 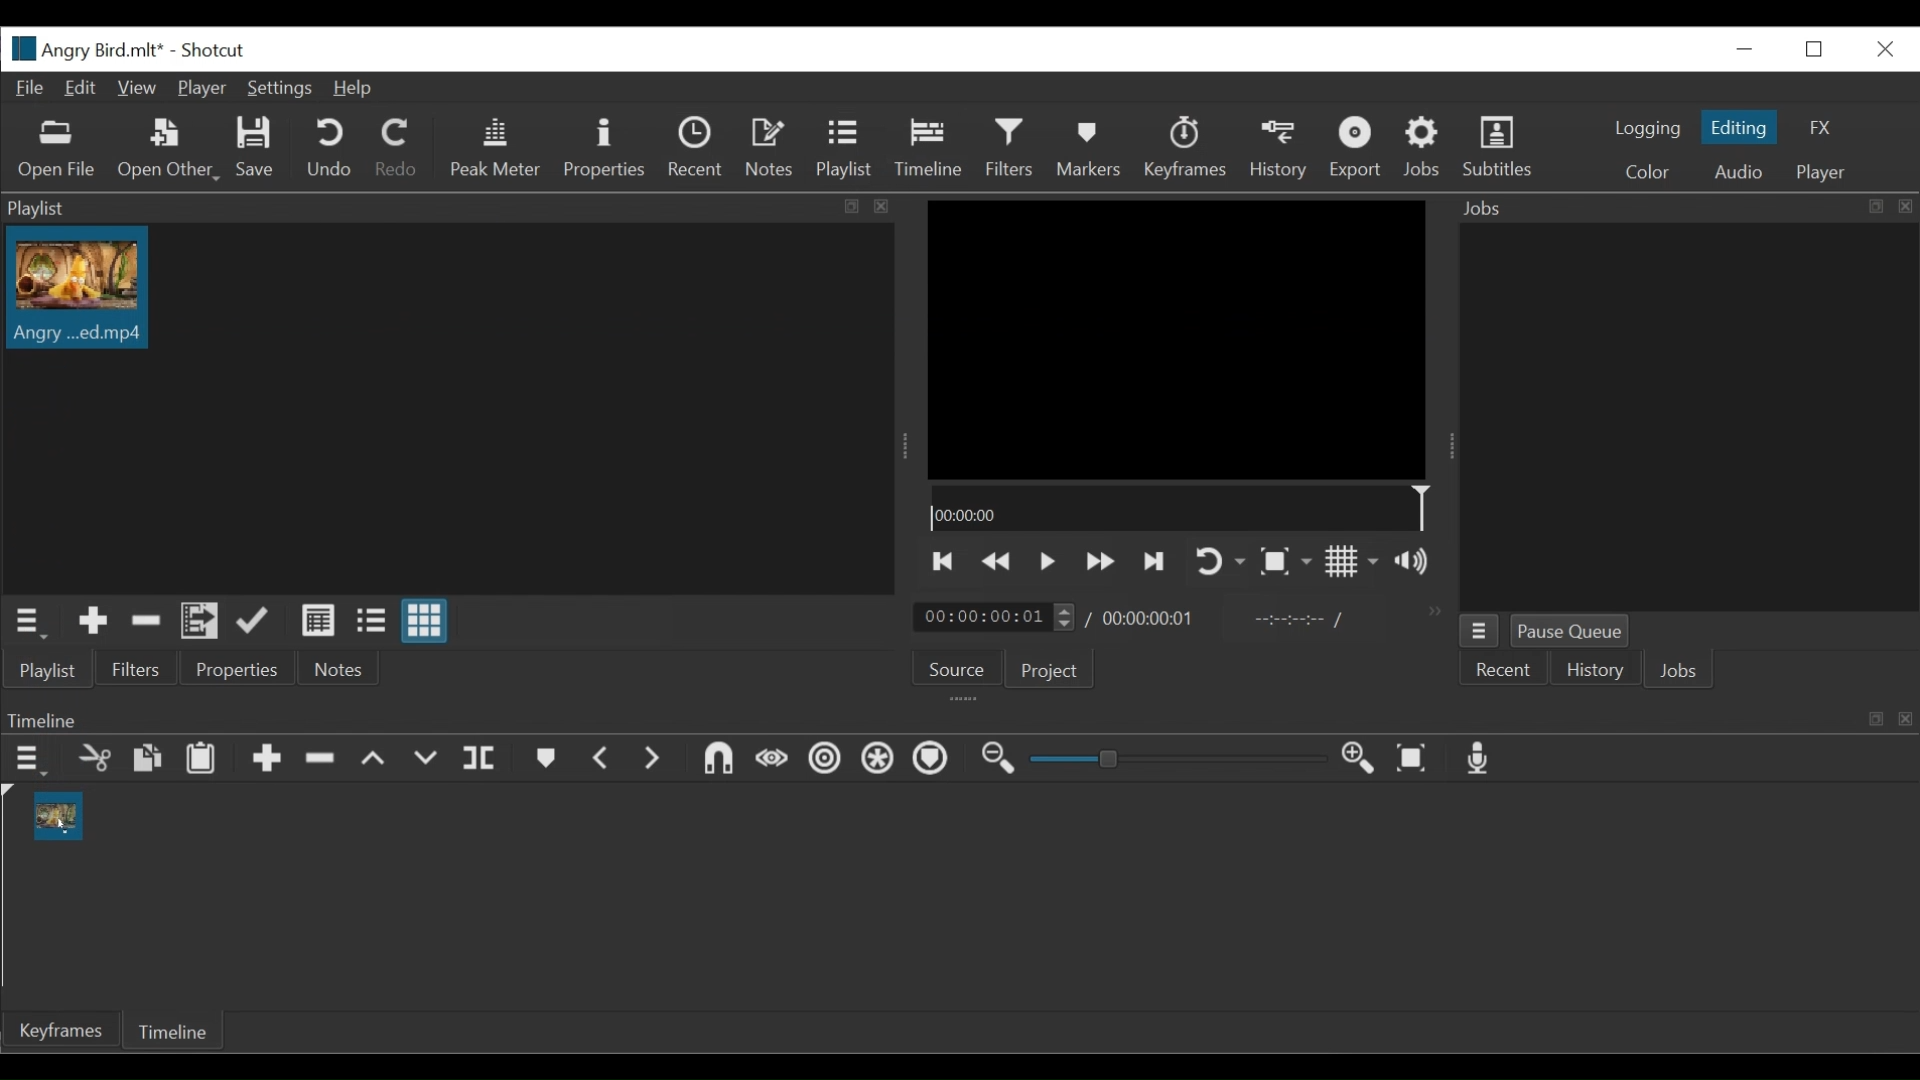 What do you see at coordinates (1573, 629) in the screenshot?
I see `Pause Queue` at bounding box center [1573, 629].